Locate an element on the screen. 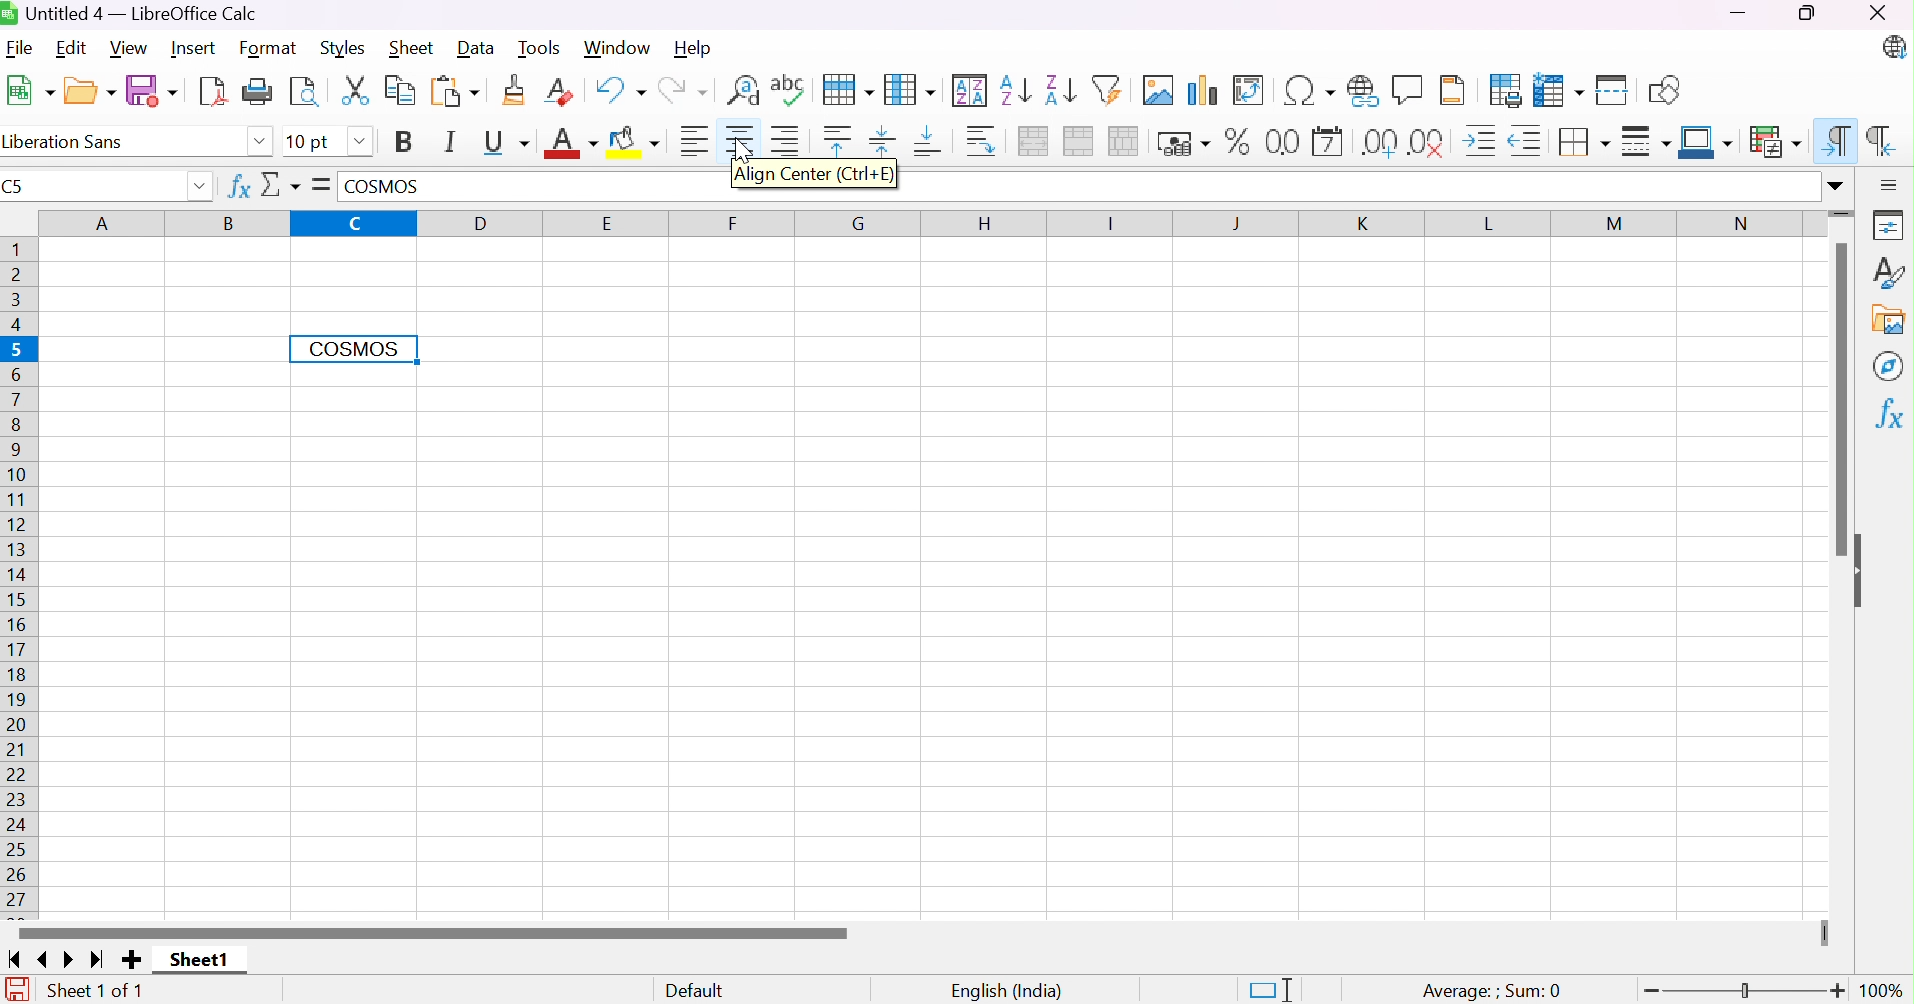  Sort Descending is located at coordinates (1059, 90).